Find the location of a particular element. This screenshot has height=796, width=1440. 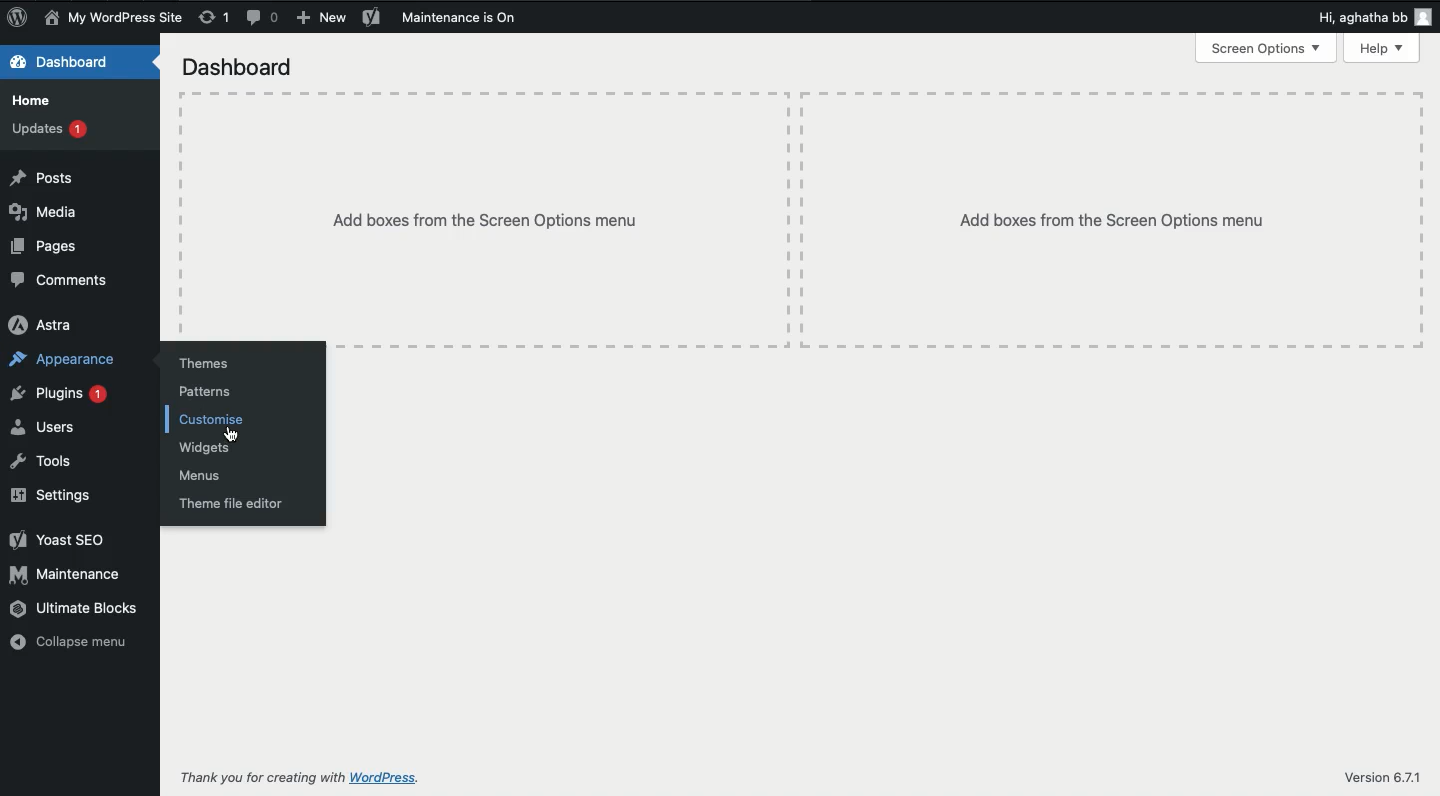

Ultimate blocks  is located at coordinates (75, 610).